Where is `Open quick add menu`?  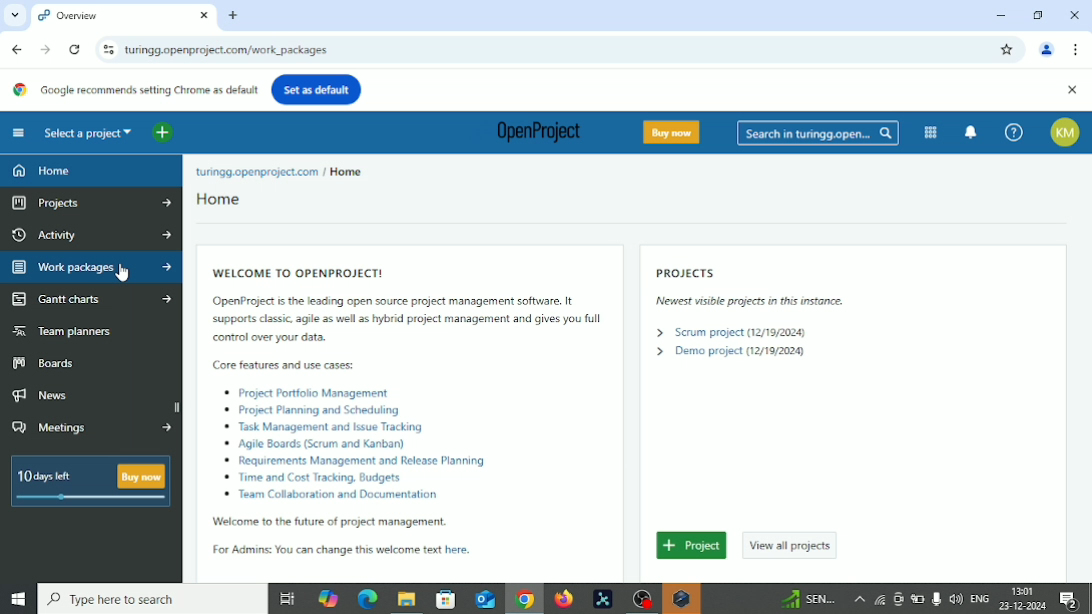 Open quick add menu is located at coordinates (163, 133).